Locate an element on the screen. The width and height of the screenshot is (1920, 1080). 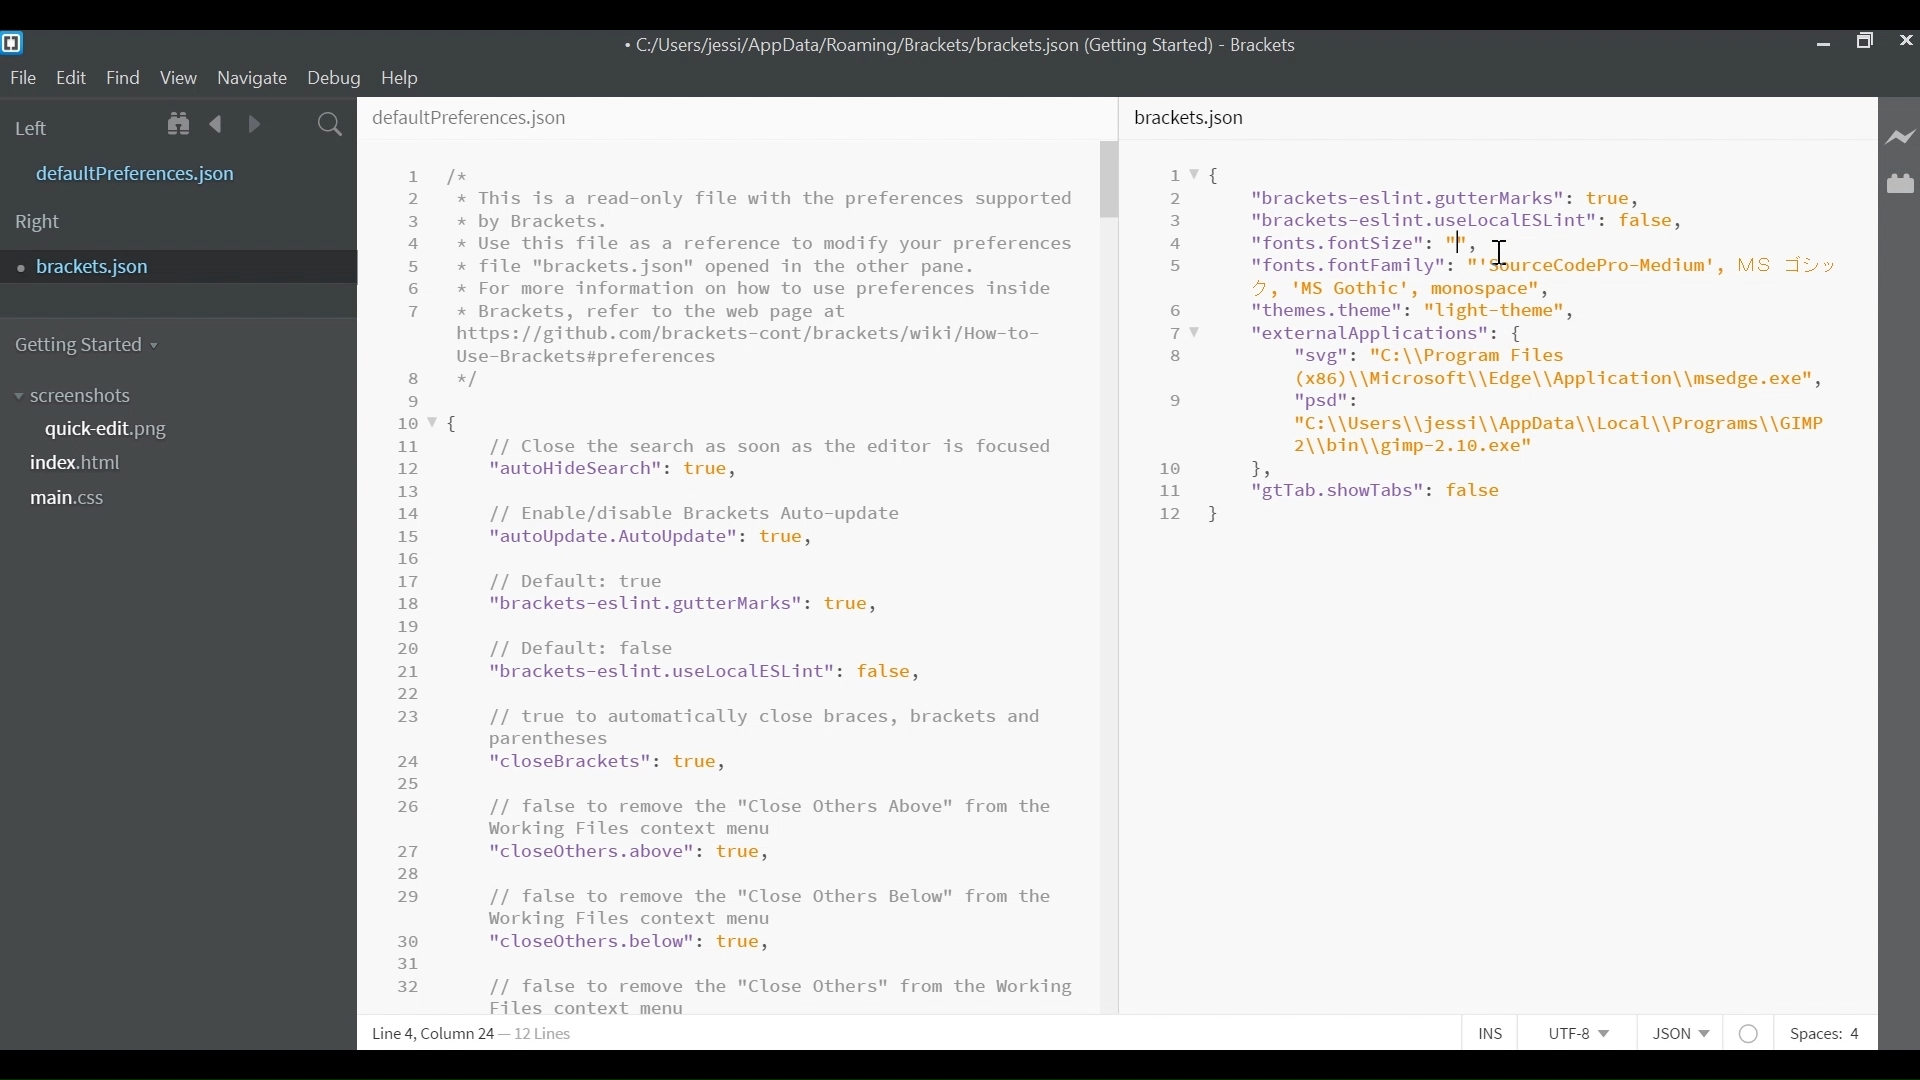
Spaces: 4 is located at coordinates (1823, 1033).